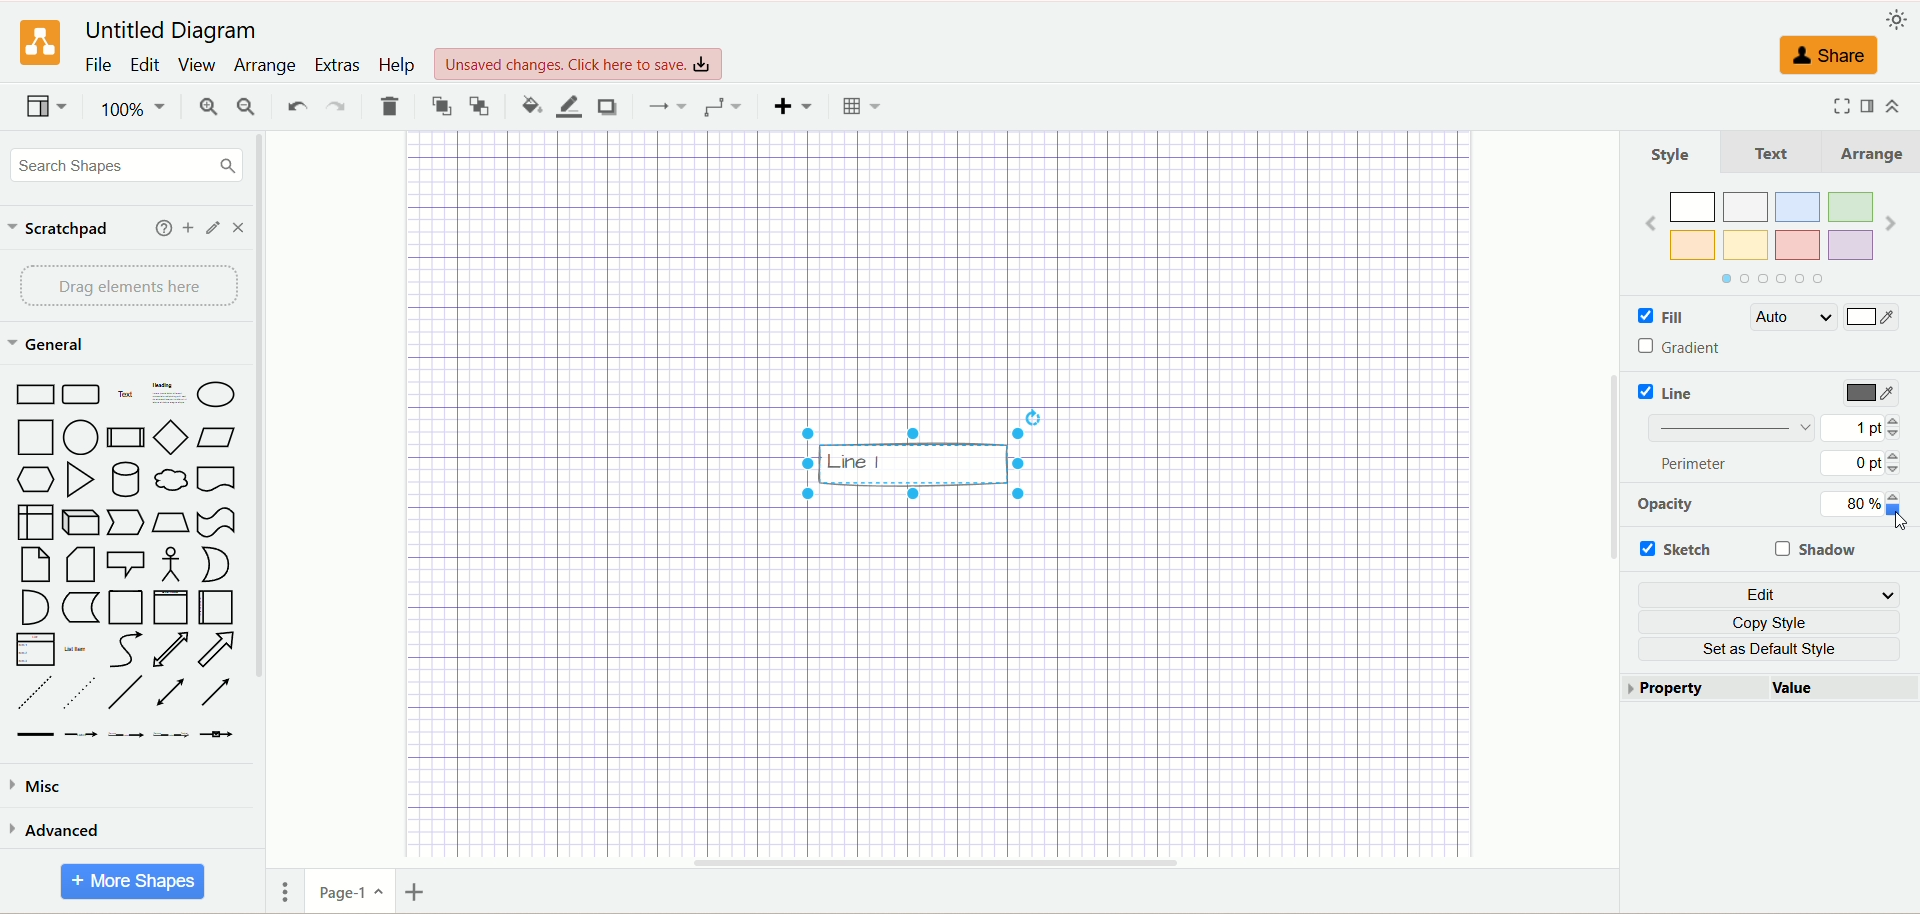 The width and height of the screenshot is (1920, 914). What do you see at coordinates (98, 66) in the screenshot?
I see `file` at bounding box center [98, 66].